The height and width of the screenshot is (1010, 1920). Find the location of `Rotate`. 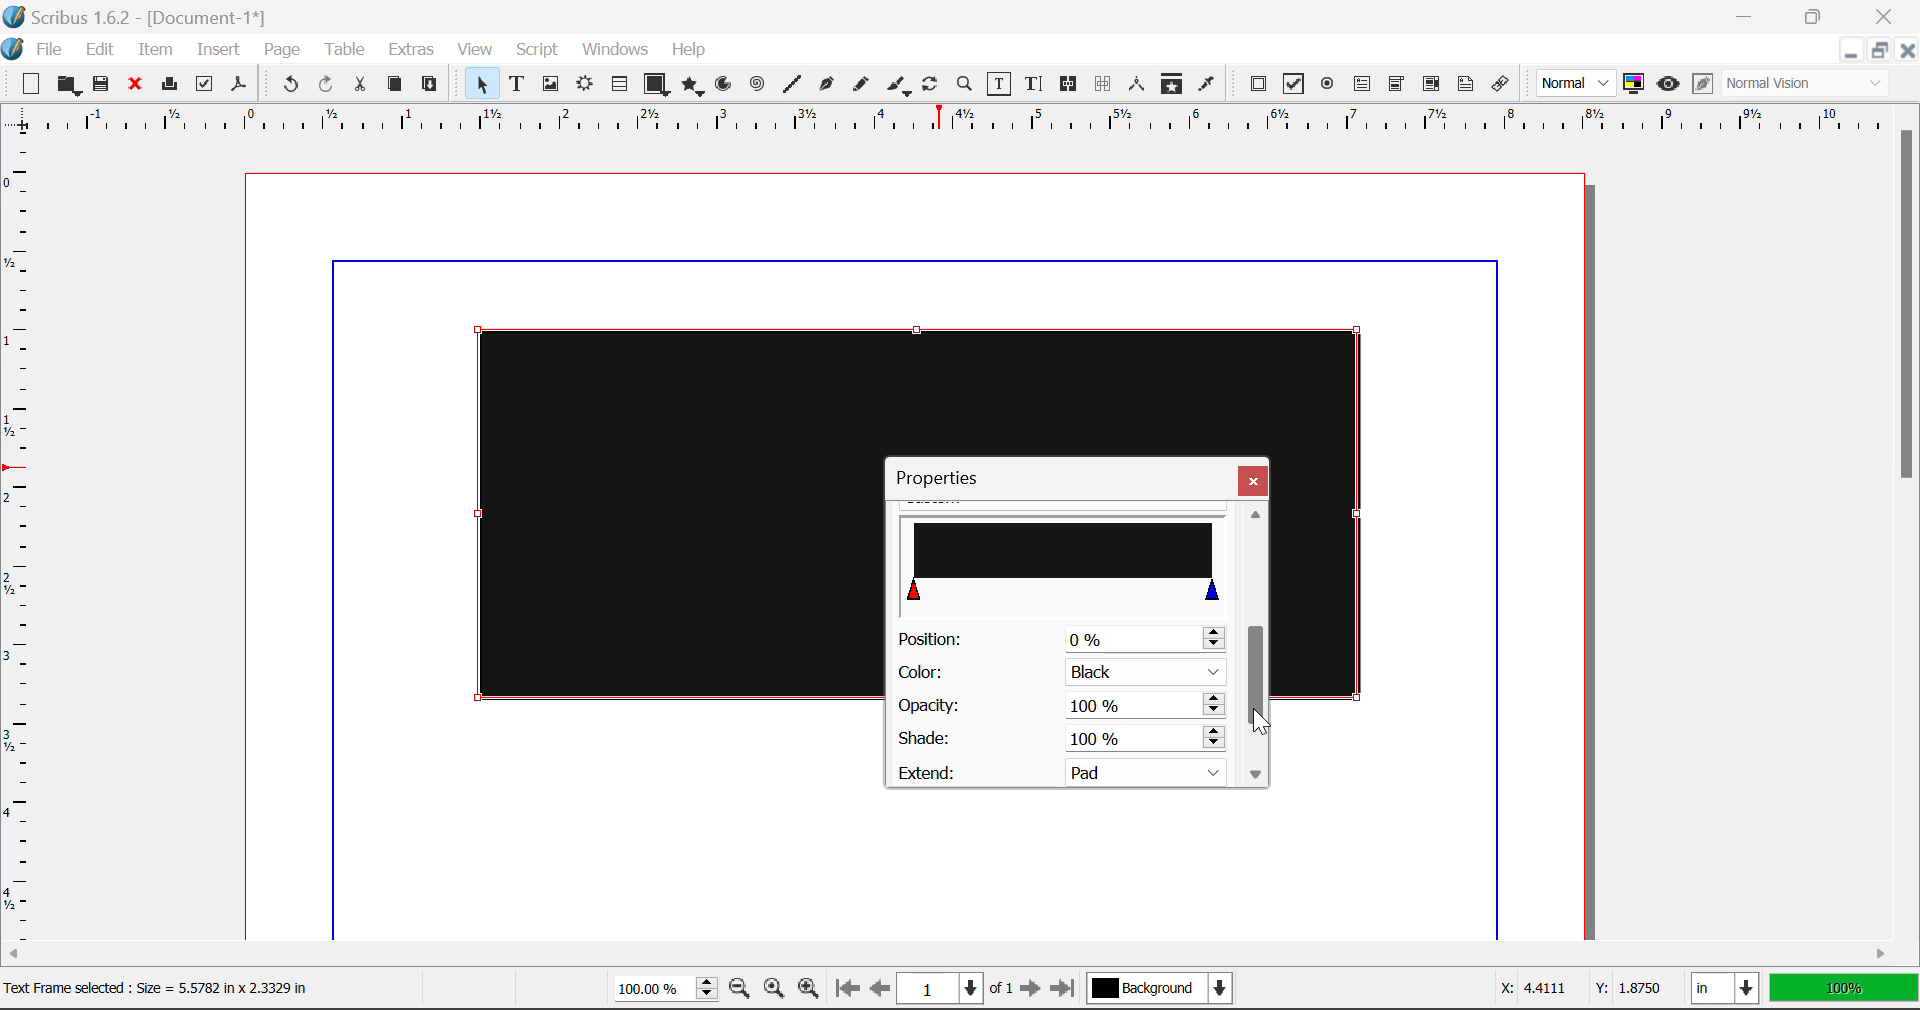

Rotate is located at coordinates (931, 84).